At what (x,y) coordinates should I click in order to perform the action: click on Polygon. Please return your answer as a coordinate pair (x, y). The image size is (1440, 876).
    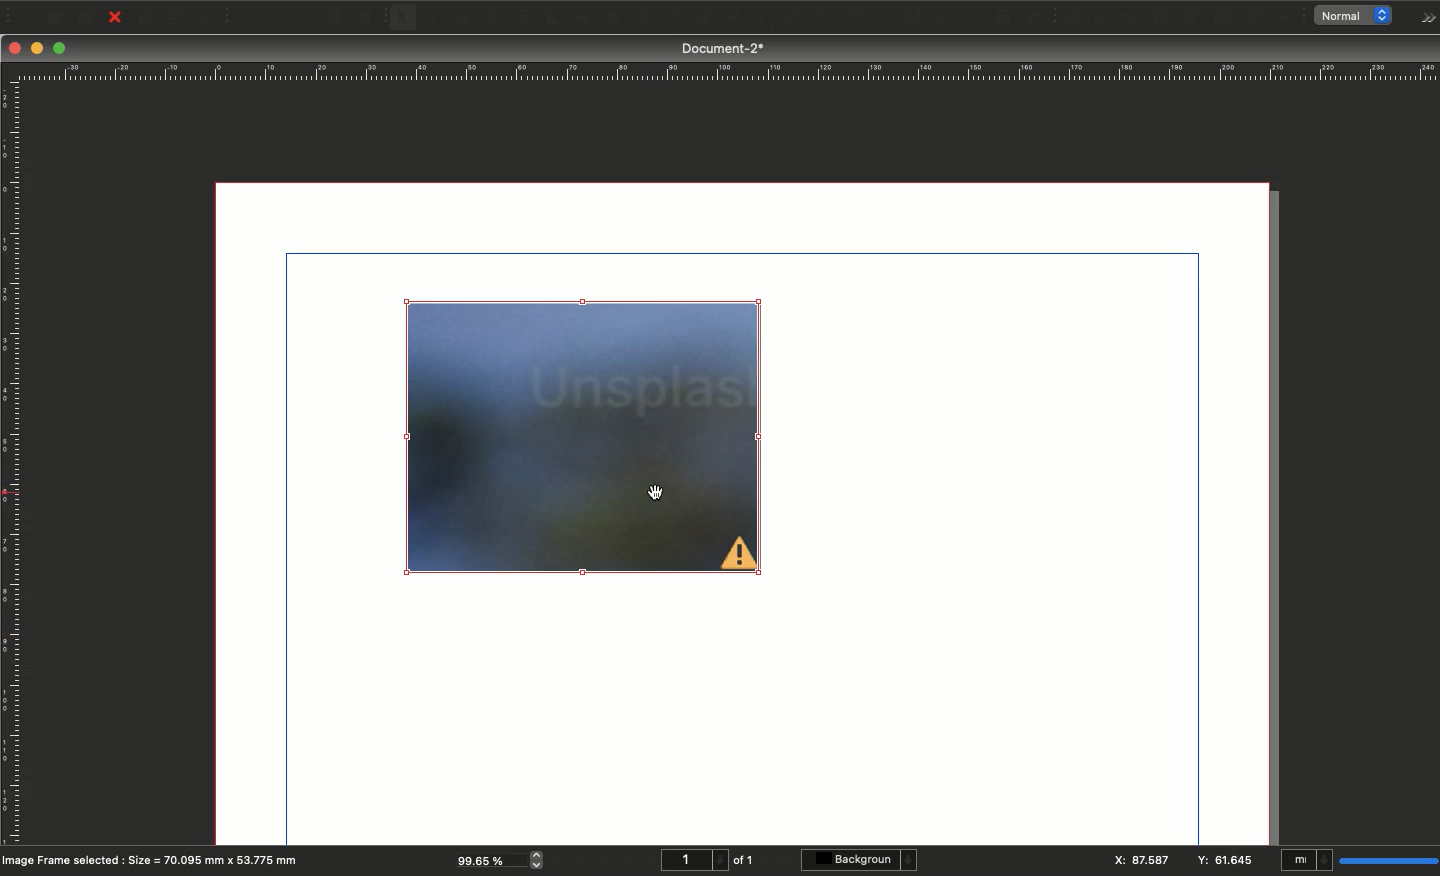
    Looking at the image, I should click on (583, 19).